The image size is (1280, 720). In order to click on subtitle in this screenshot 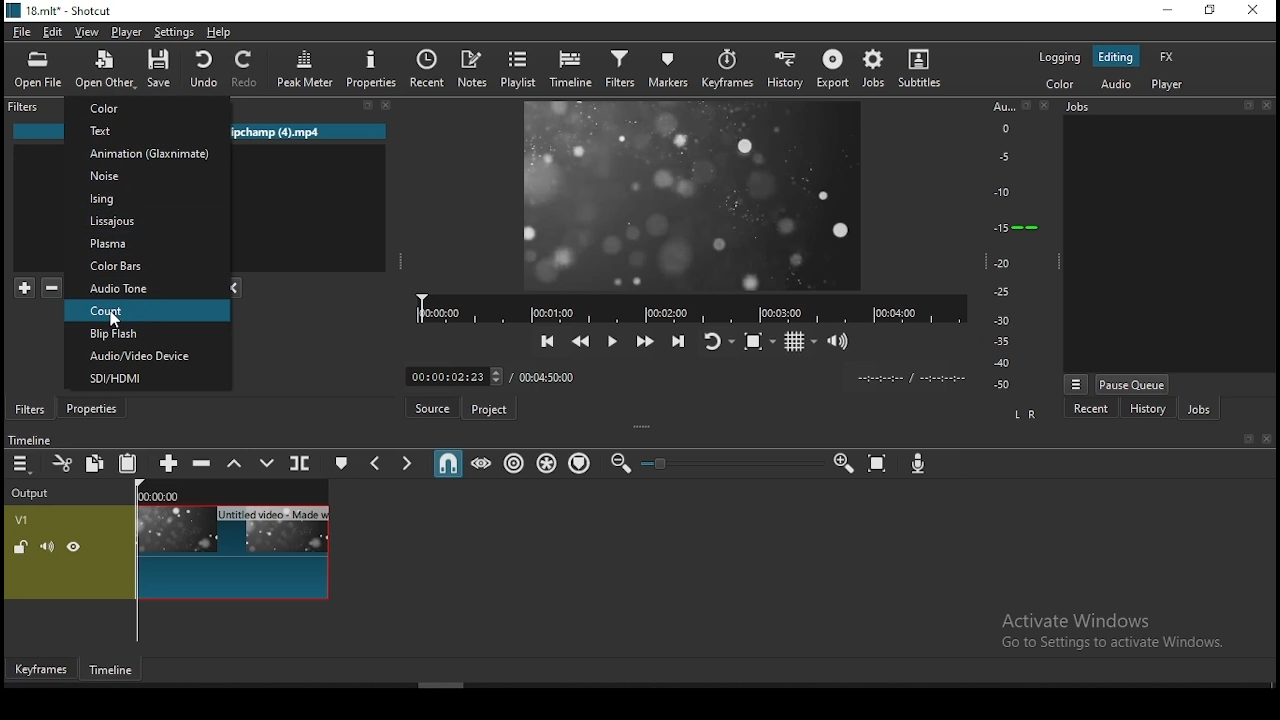, I will do `click(922, 69)`.